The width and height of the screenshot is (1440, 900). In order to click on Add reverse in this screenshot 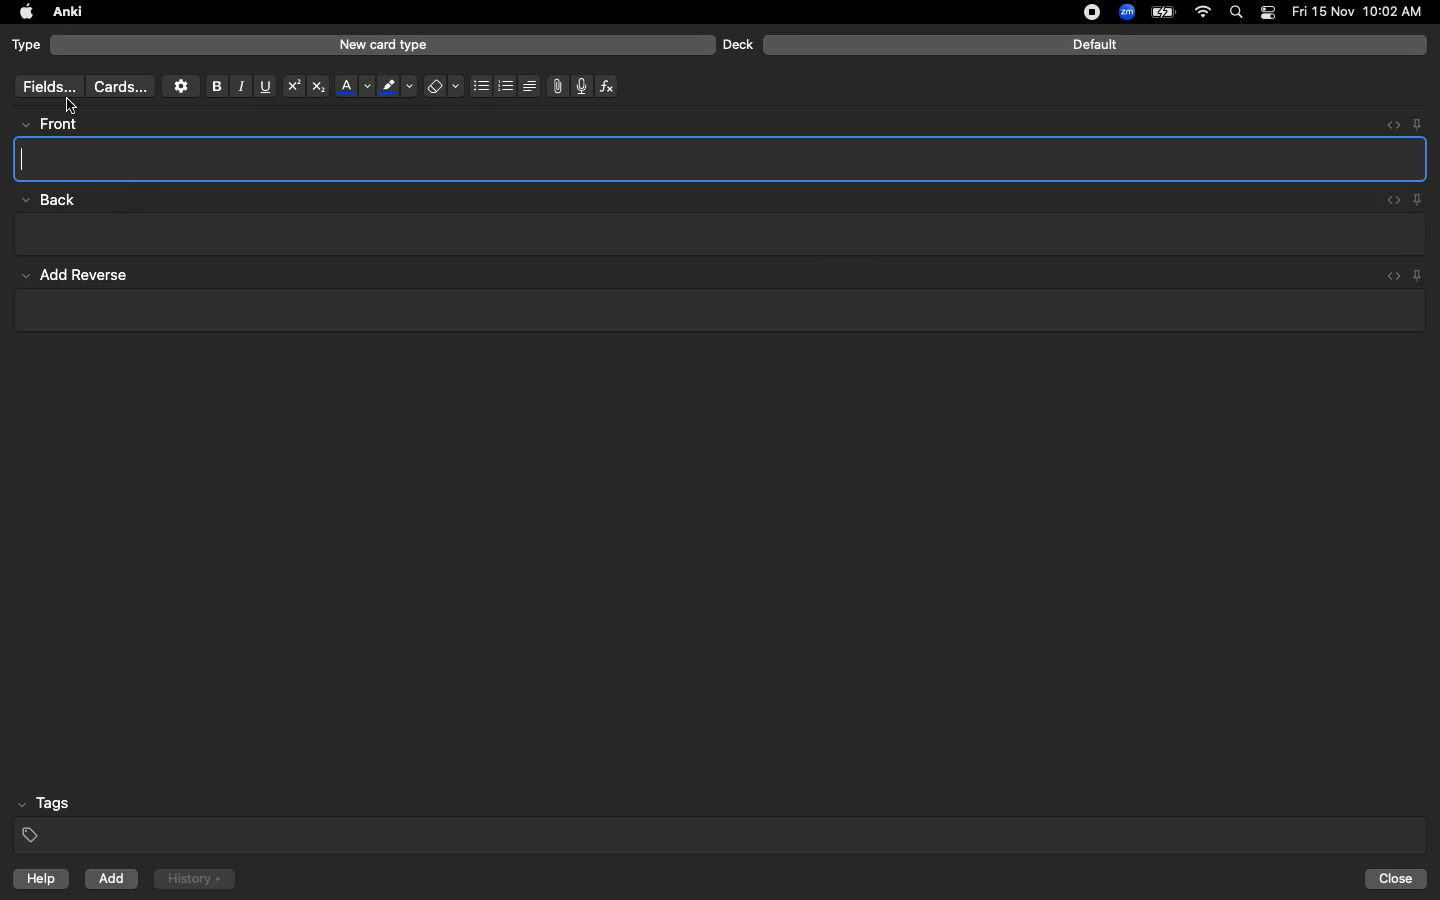, I will do `click(719, 295)`.